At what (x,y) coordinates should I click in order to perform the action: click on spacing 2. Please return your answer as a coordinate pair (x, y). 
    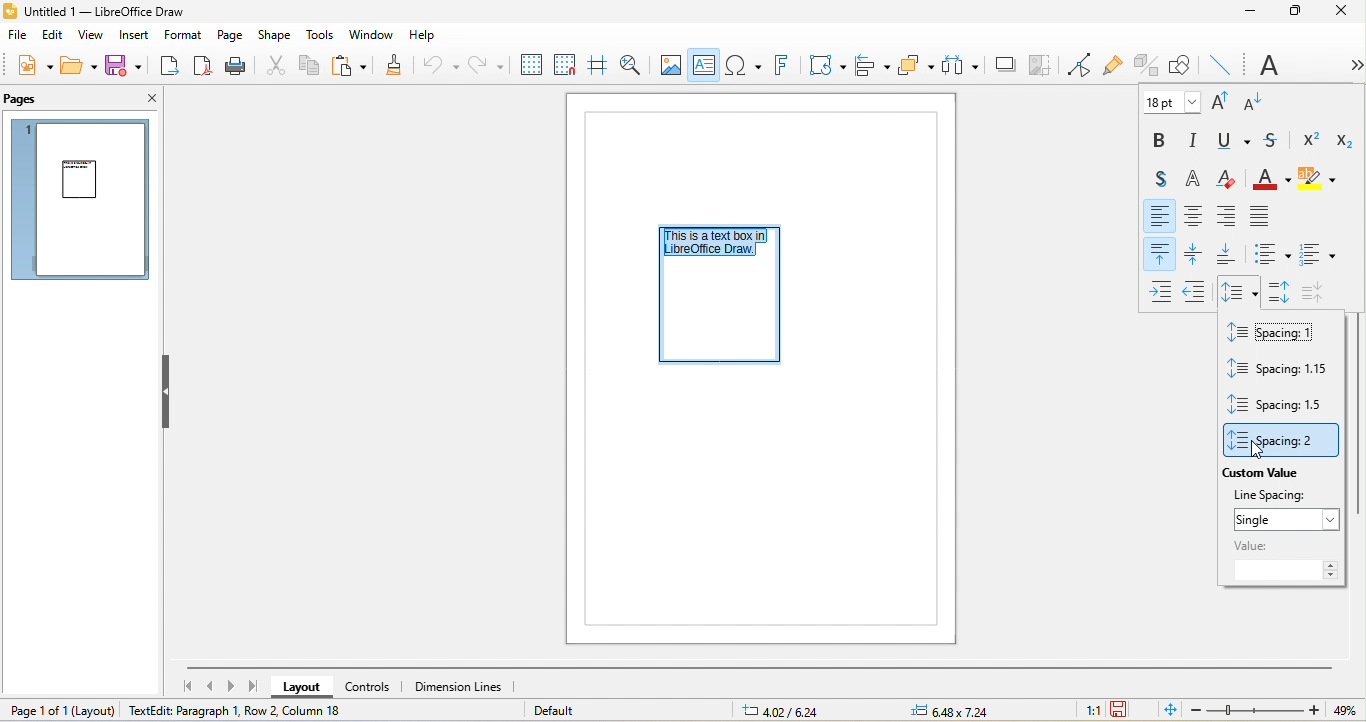
    Looking at the image, I should click on (1282, 441).